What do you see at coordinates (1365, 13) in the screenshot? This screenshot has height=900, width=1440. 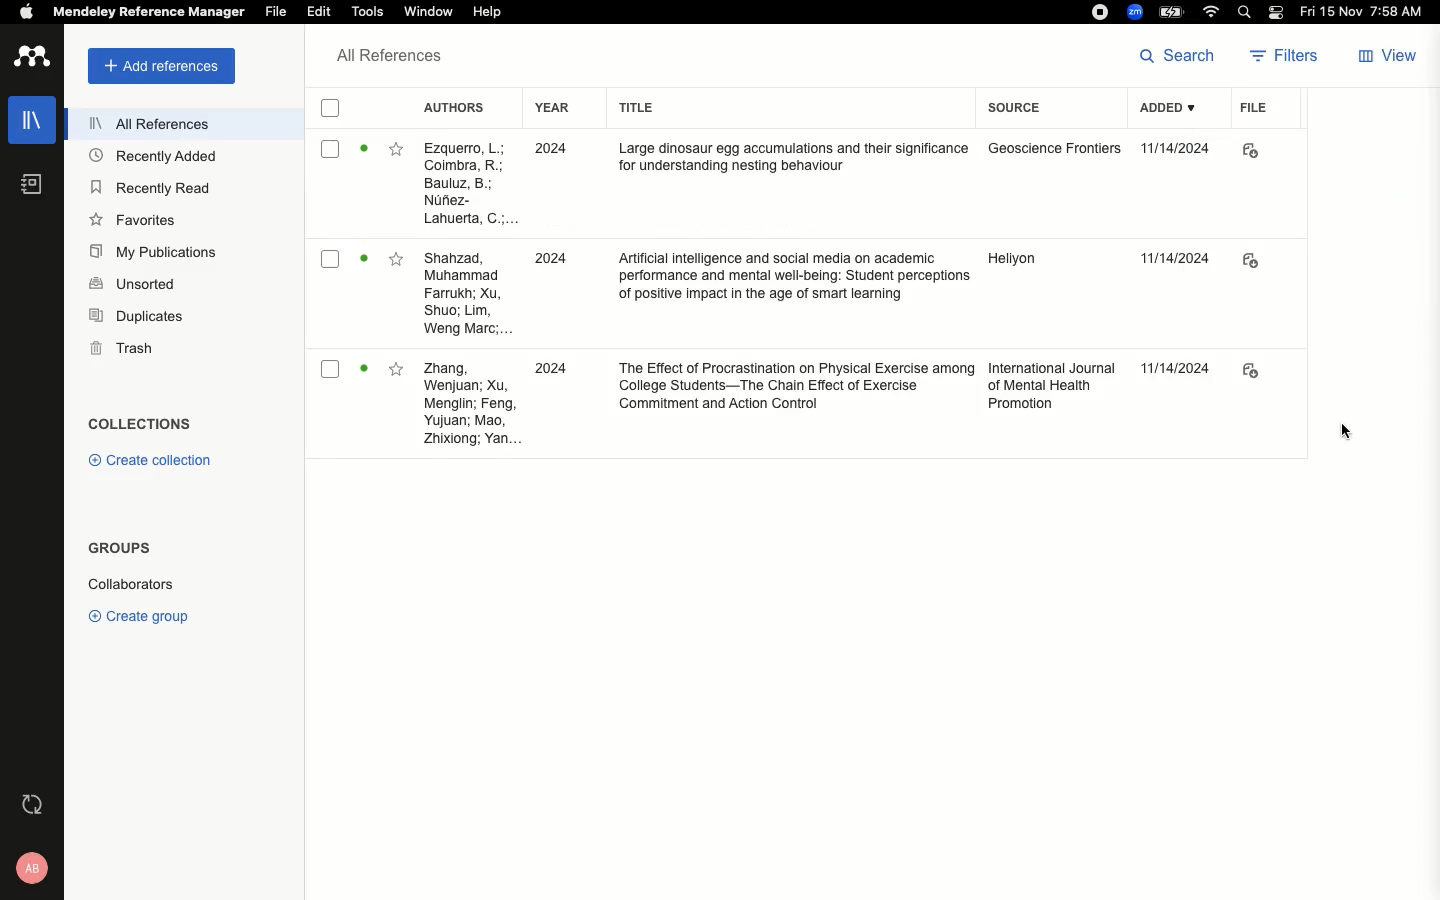 I see `Fri 15 nov 7:58 AM` at bounding box center [1365, 13].